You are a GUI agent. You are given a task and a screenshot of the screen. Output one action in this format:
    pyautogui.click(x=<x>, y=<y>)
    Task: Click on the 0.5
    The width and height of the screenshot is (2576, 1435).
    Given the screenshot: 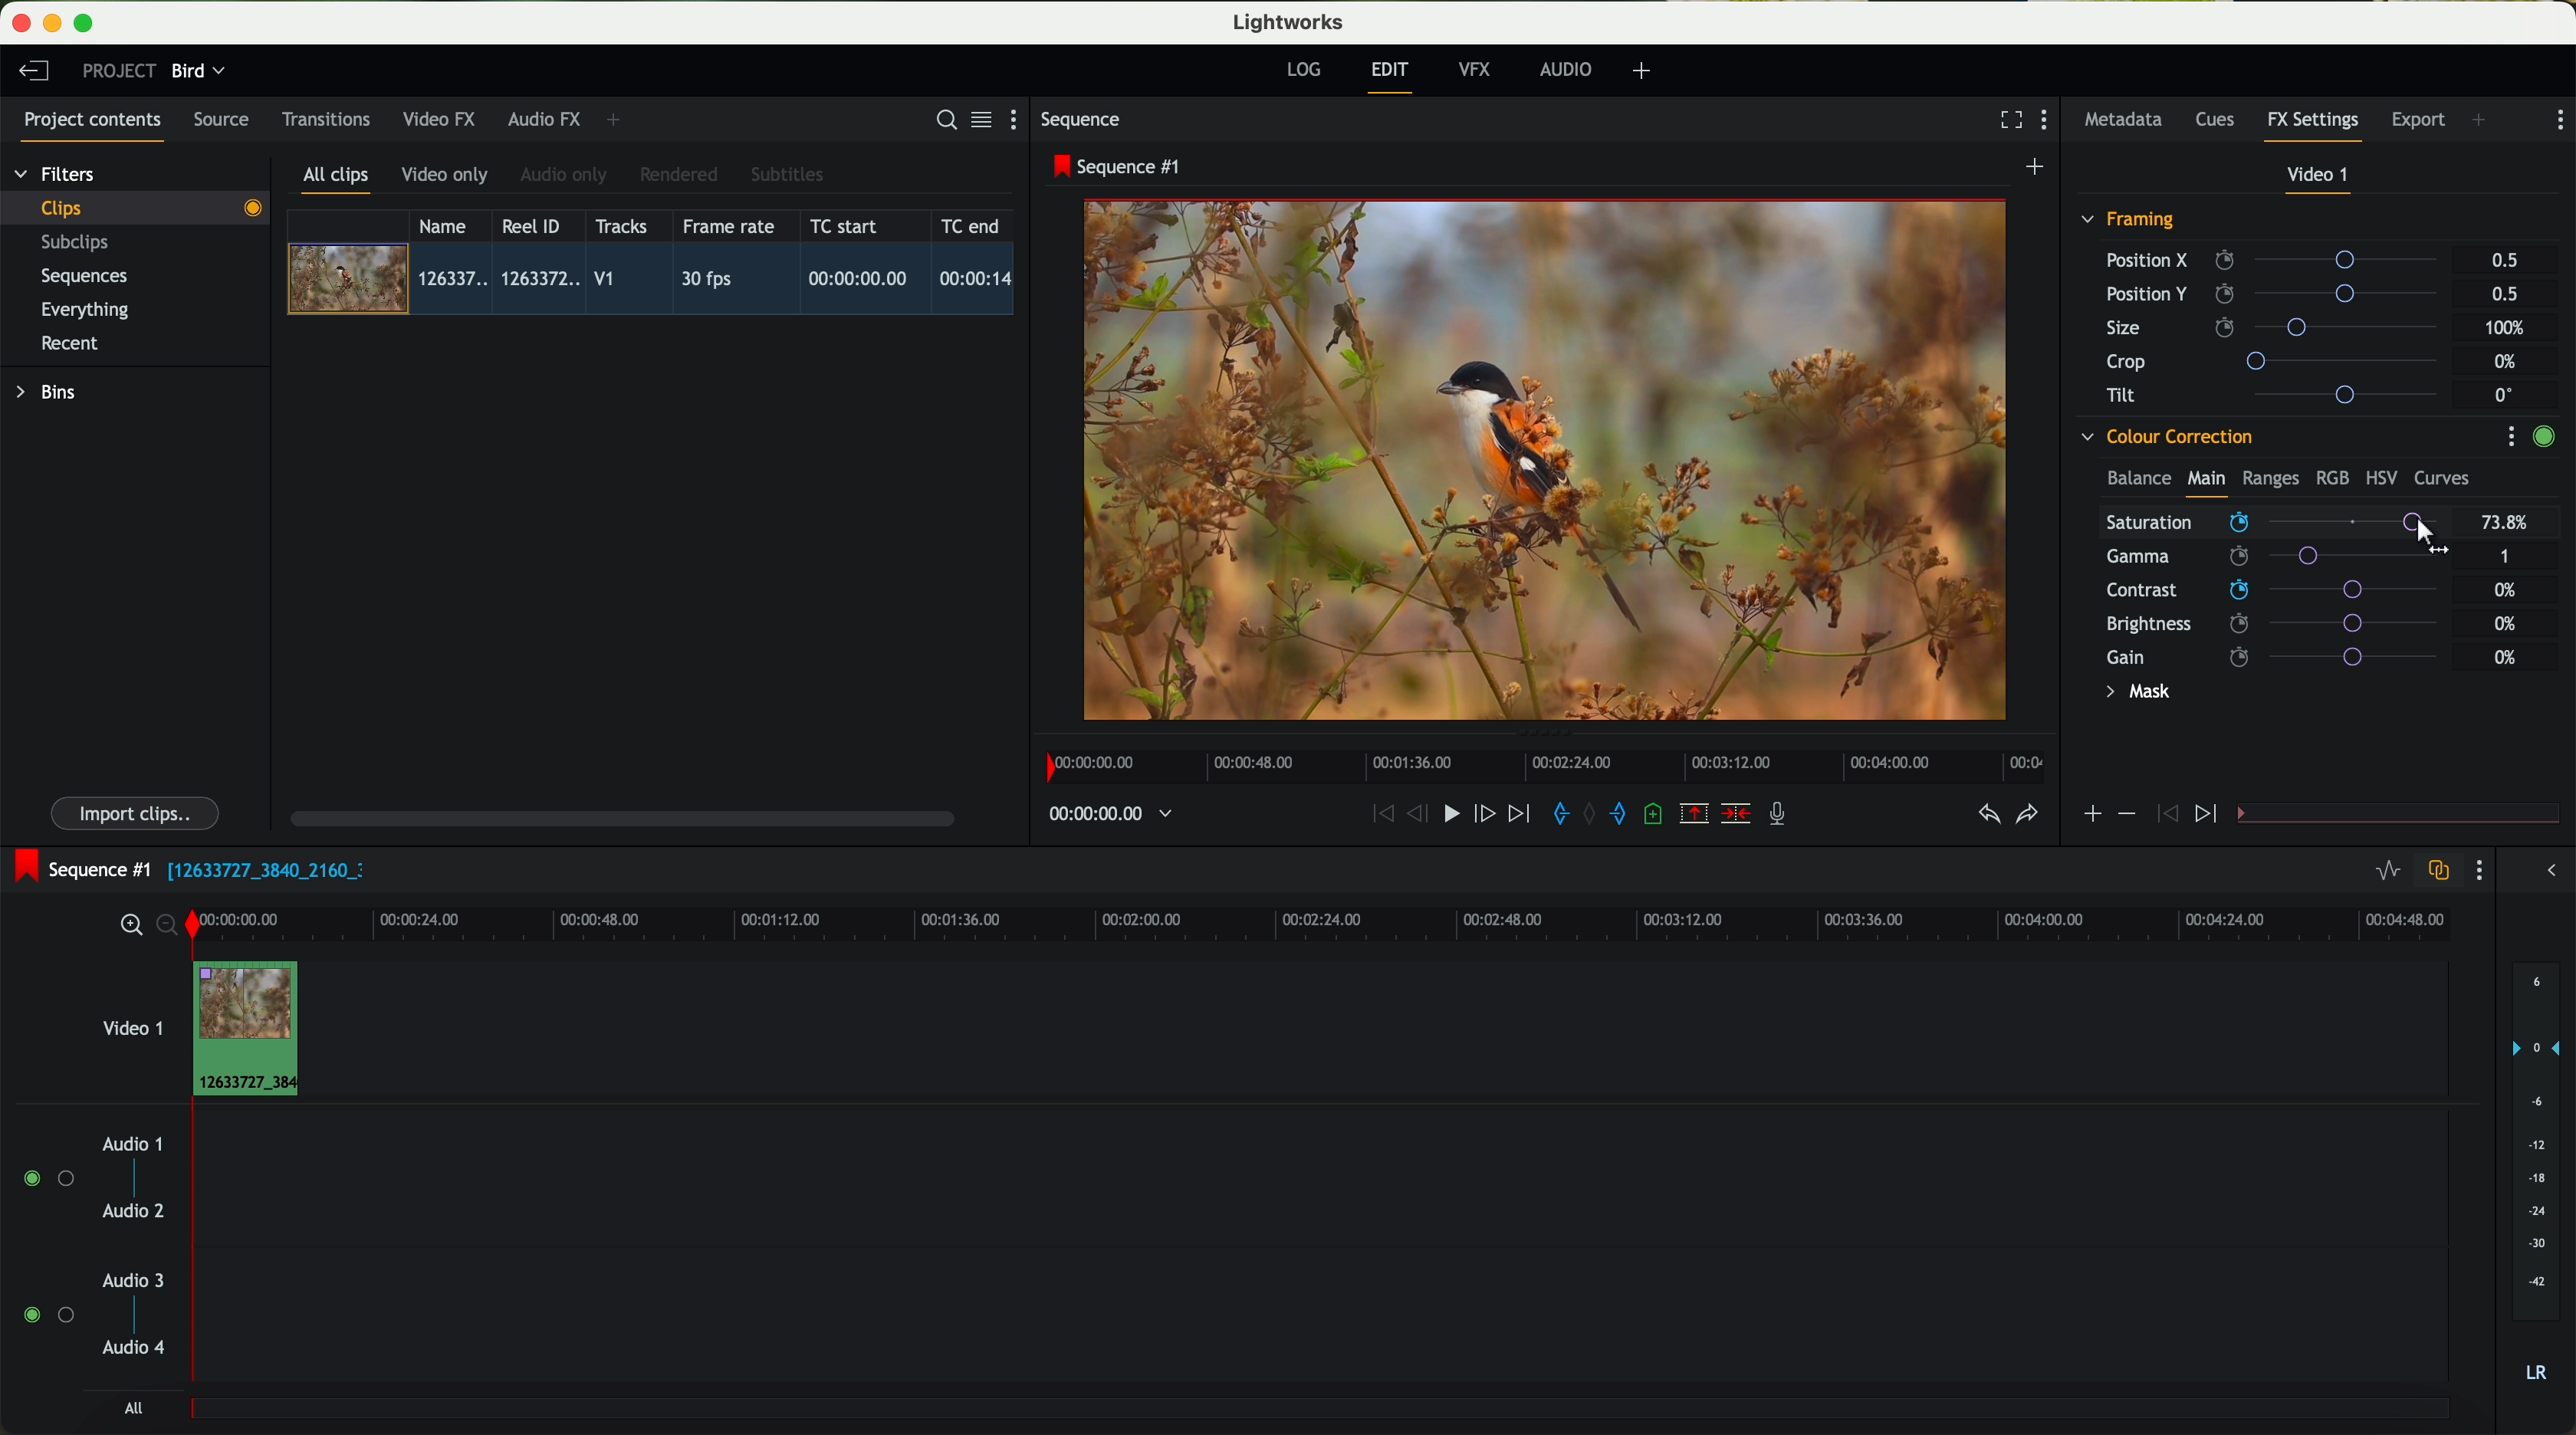 What is the action you would take?
    pyautogui.click(x=2503, y=293)
    